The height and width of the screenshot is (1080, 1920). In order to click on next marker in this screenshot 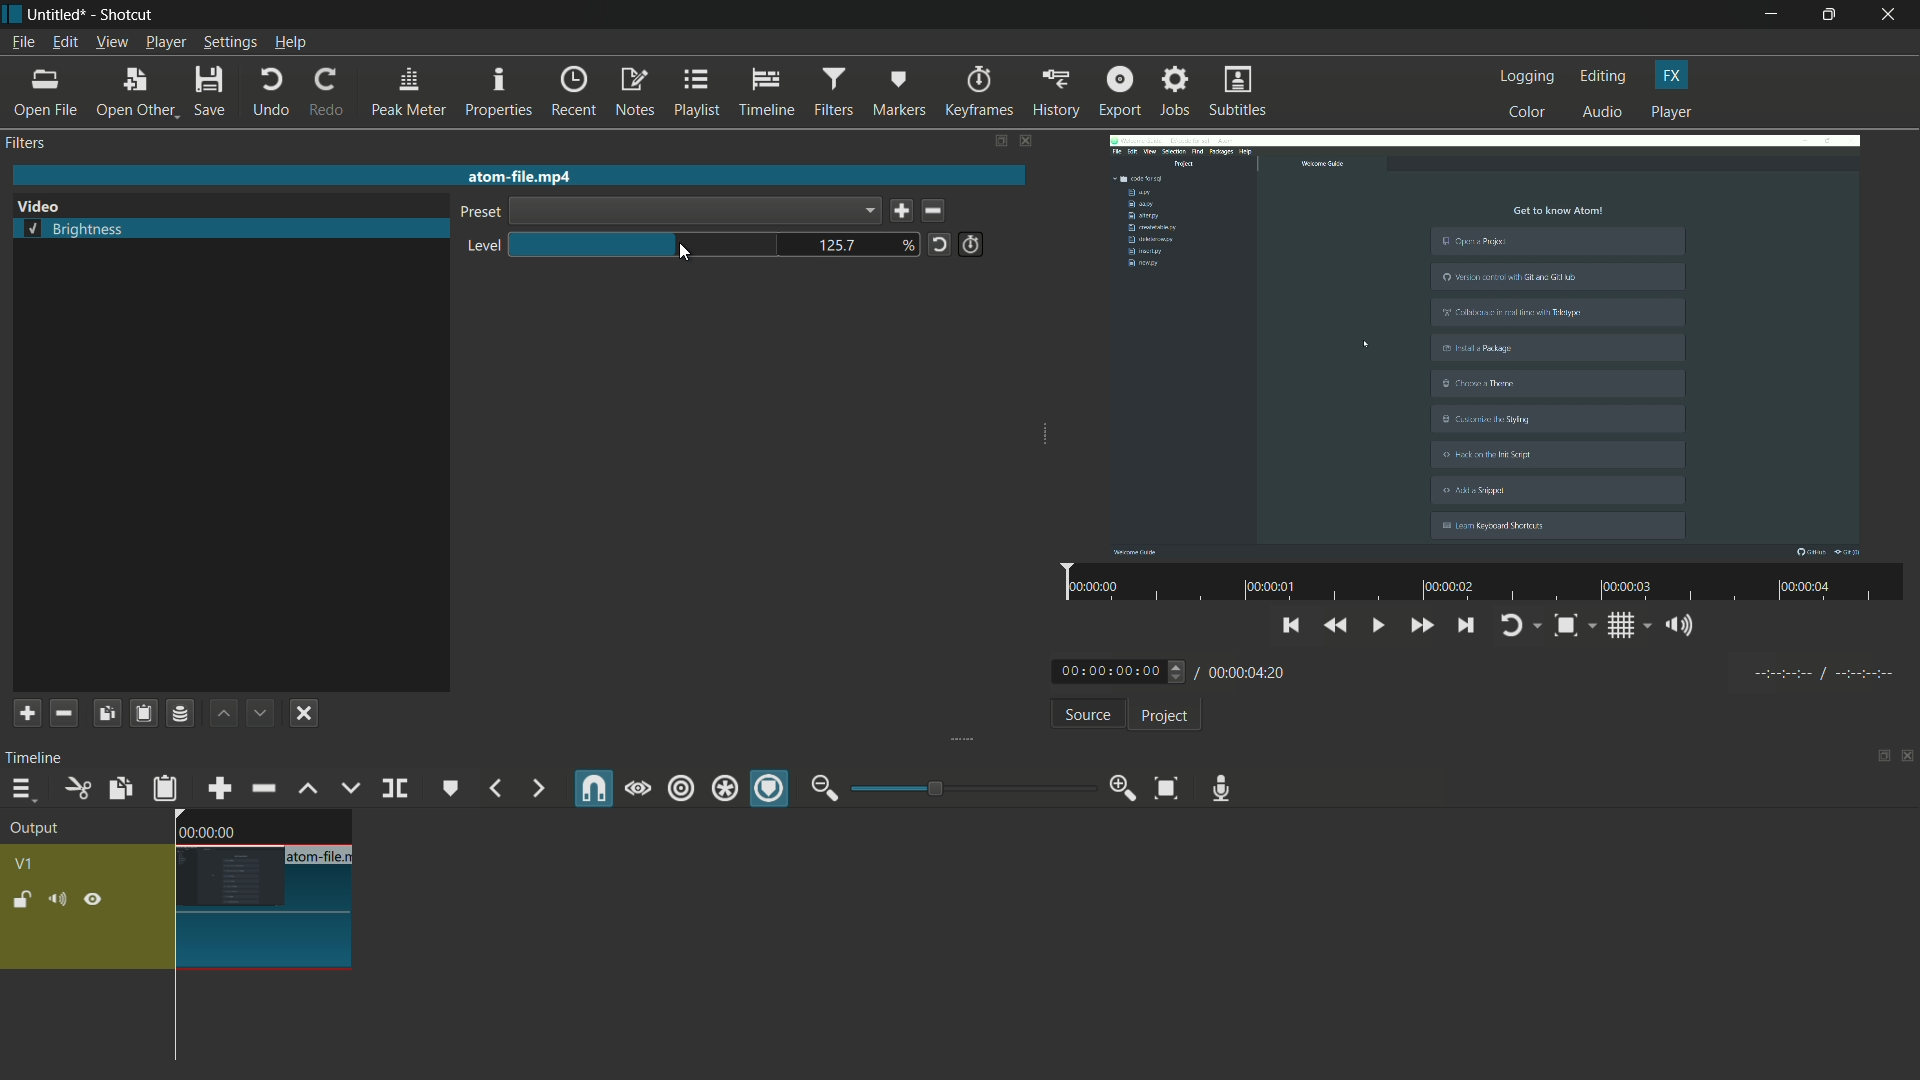, I will do `click(535, 789)`.